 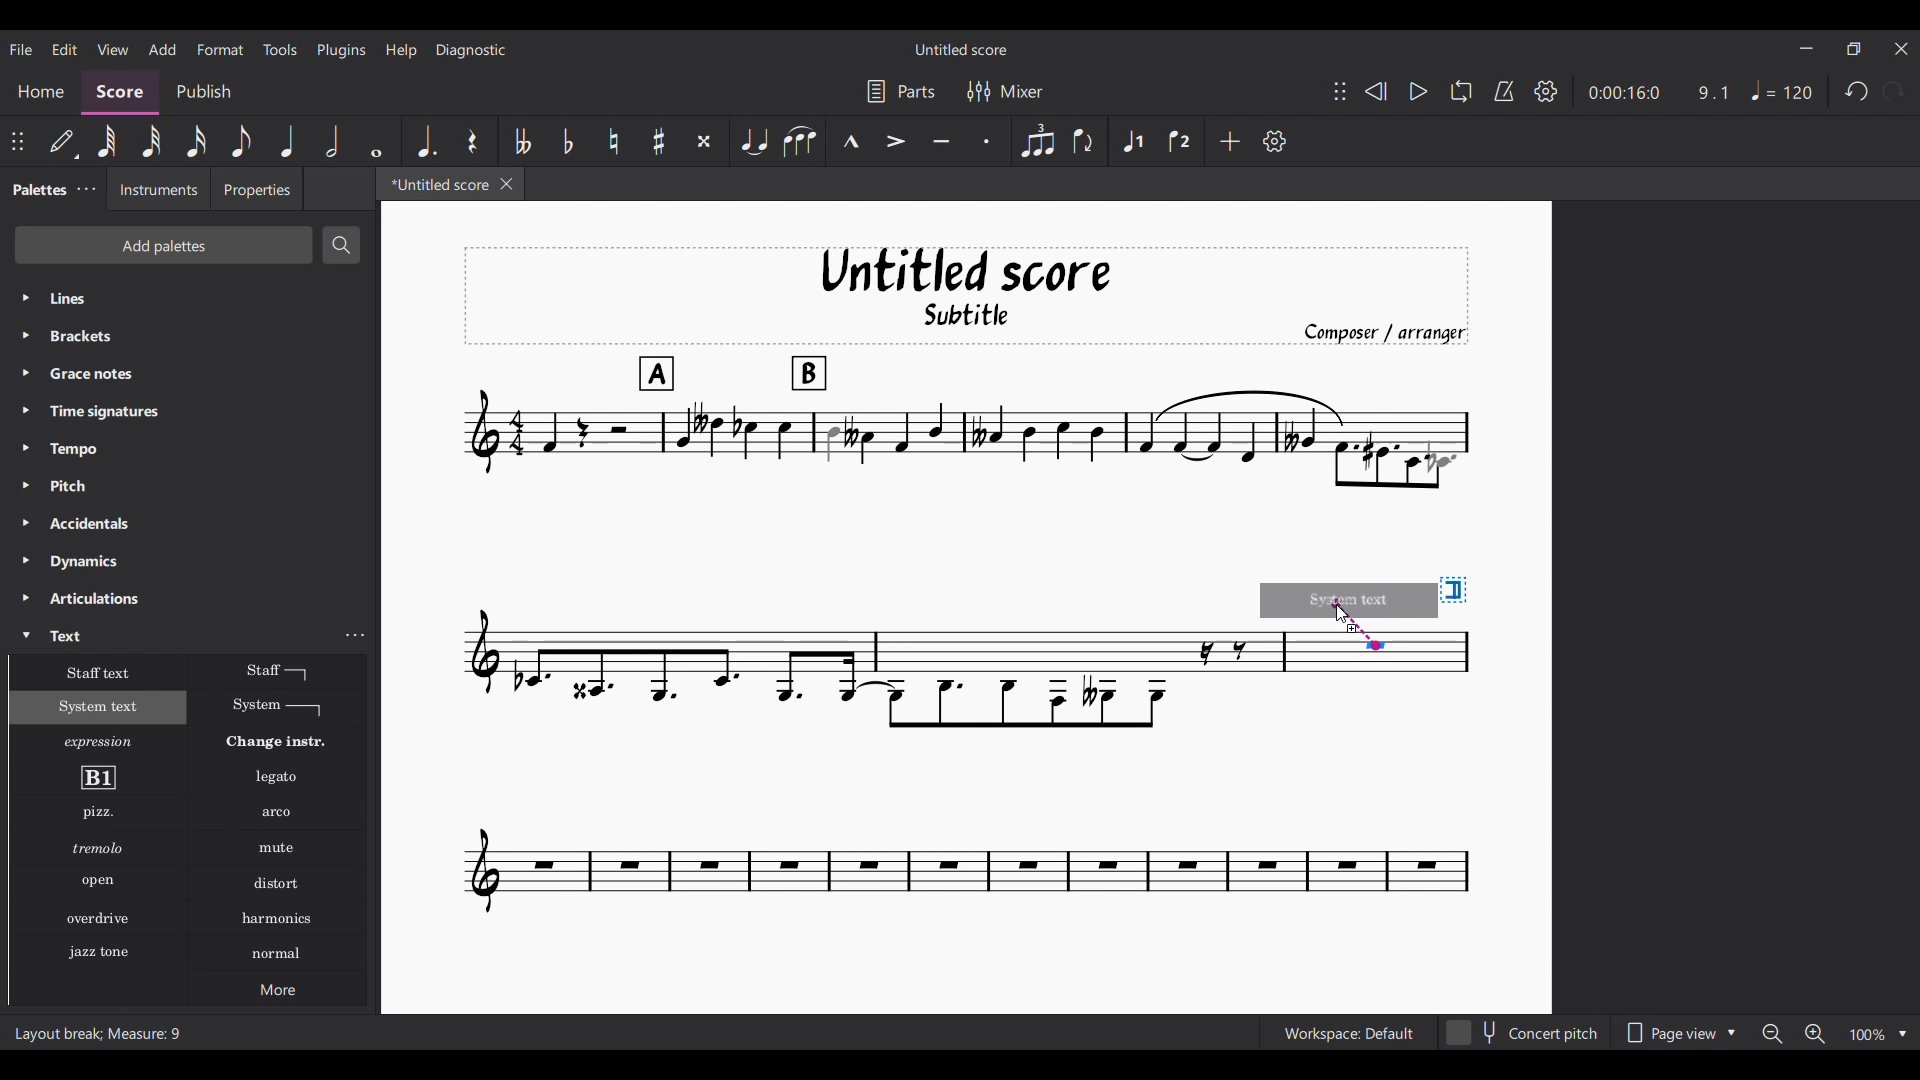 I want to click on Tuplet, so click(x=1039, y=141).